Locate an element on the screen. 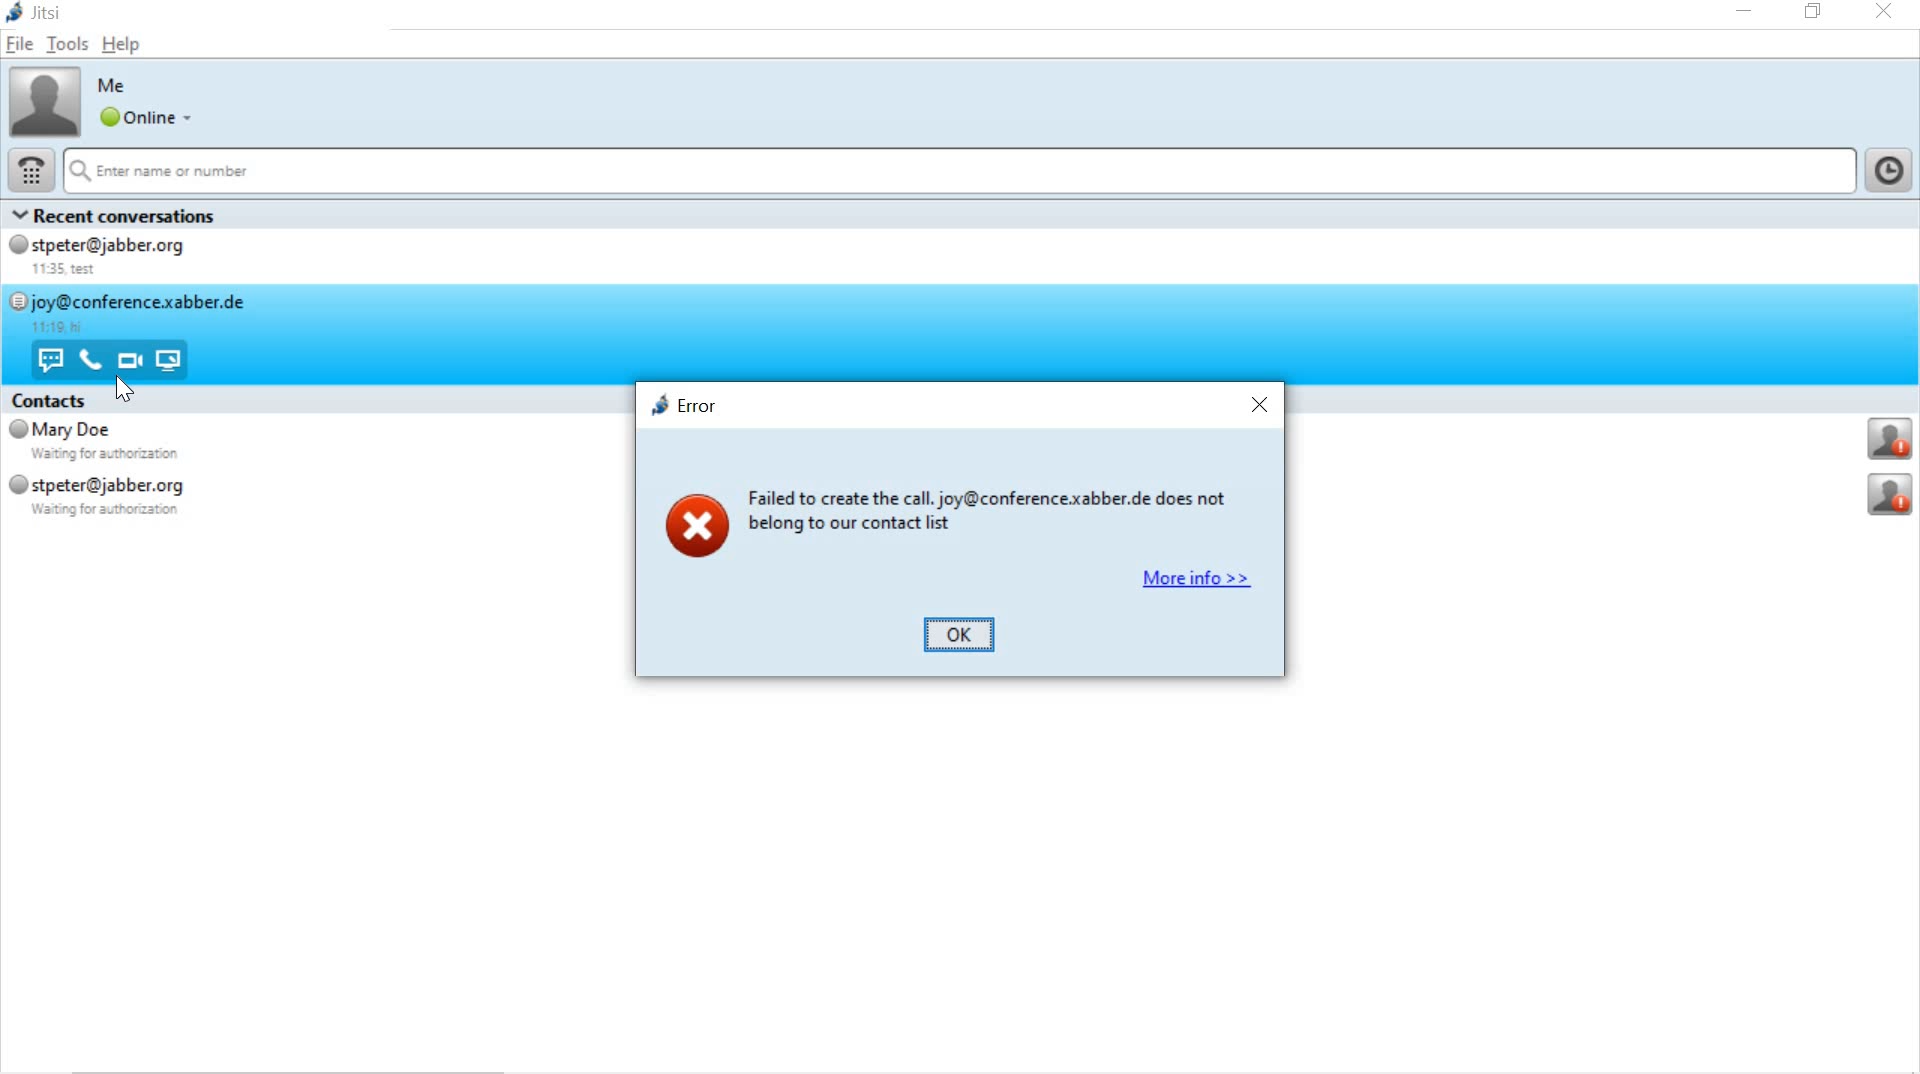 The image size is (1920, 1074).  joy@conference.xabber.de 11:19 hi is located at coordinates (134, 312).